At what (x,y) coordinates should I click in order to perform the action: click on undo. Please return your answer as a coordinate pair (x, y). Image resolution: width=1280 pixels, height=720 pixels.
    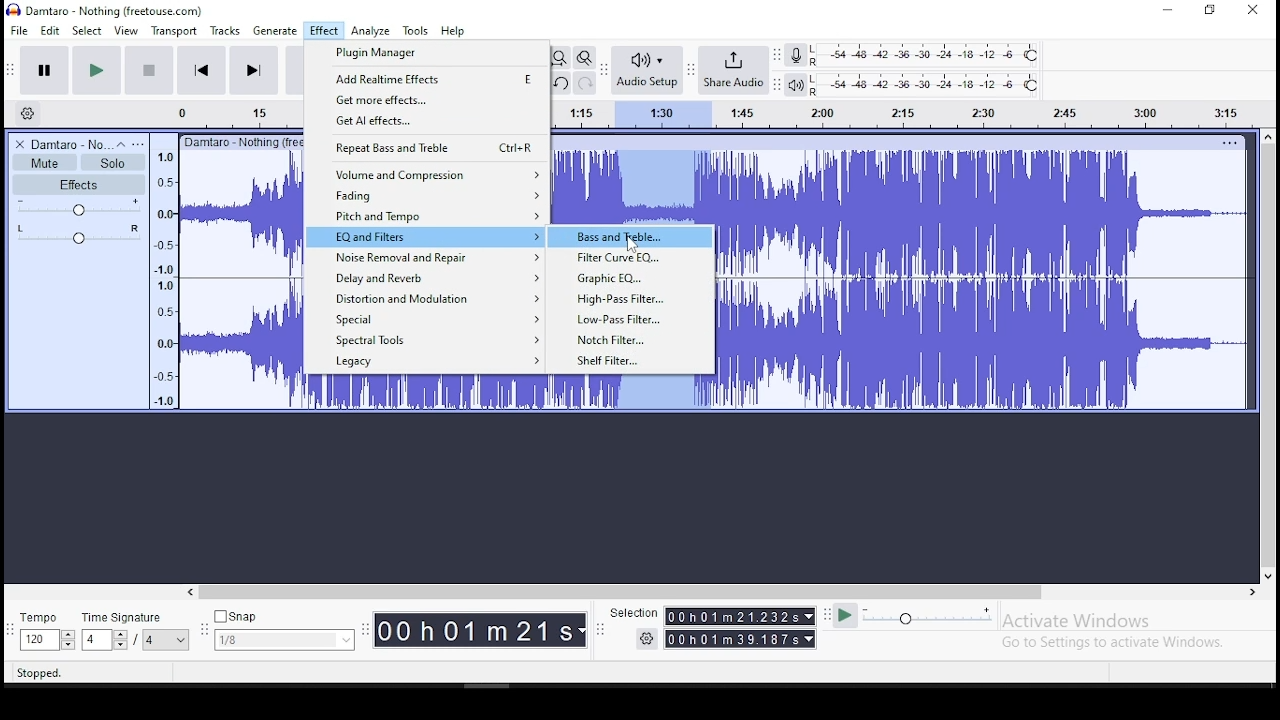
    Looking at the image, I should click on (559, 83).